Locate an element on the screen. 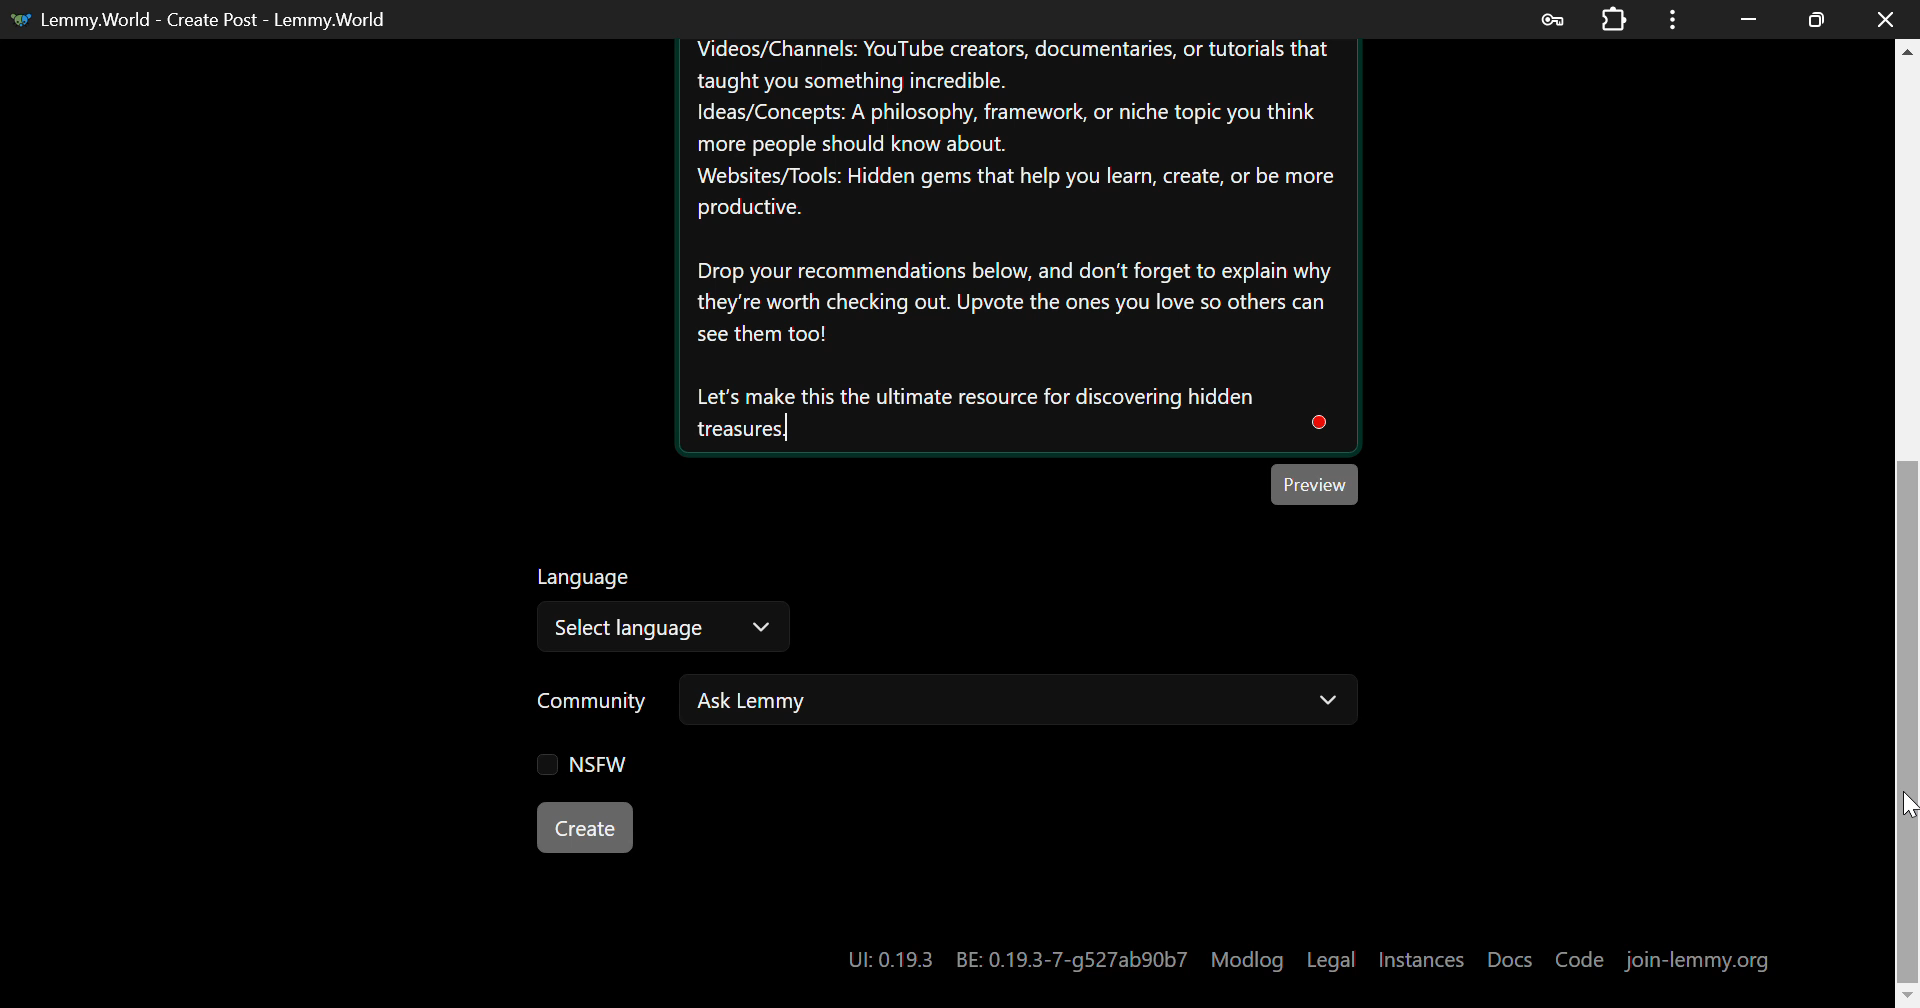  Close Window is located at coordinates (1886, 17).